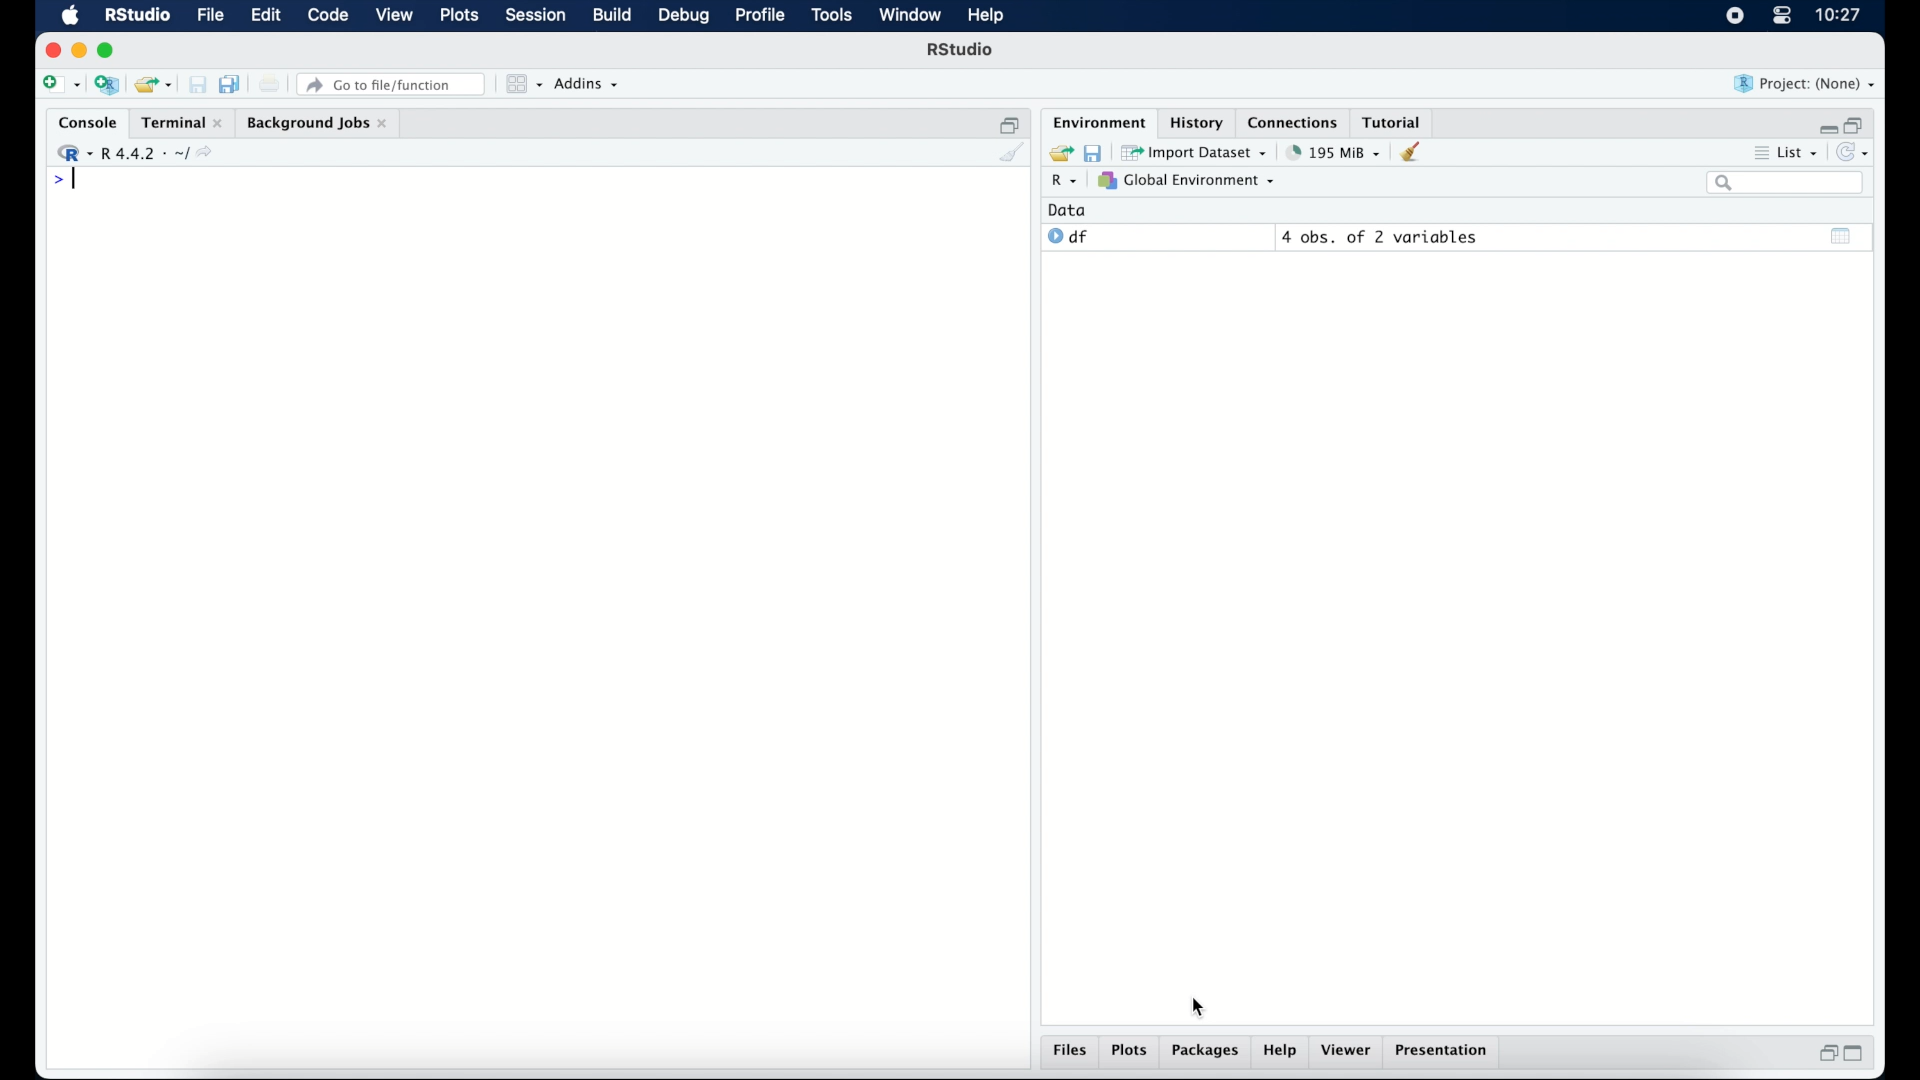 This screenshot has width=1920, height=1080. Describe the element at coordinates (1096, 121) in the screenshot. I see `environment` at that location.